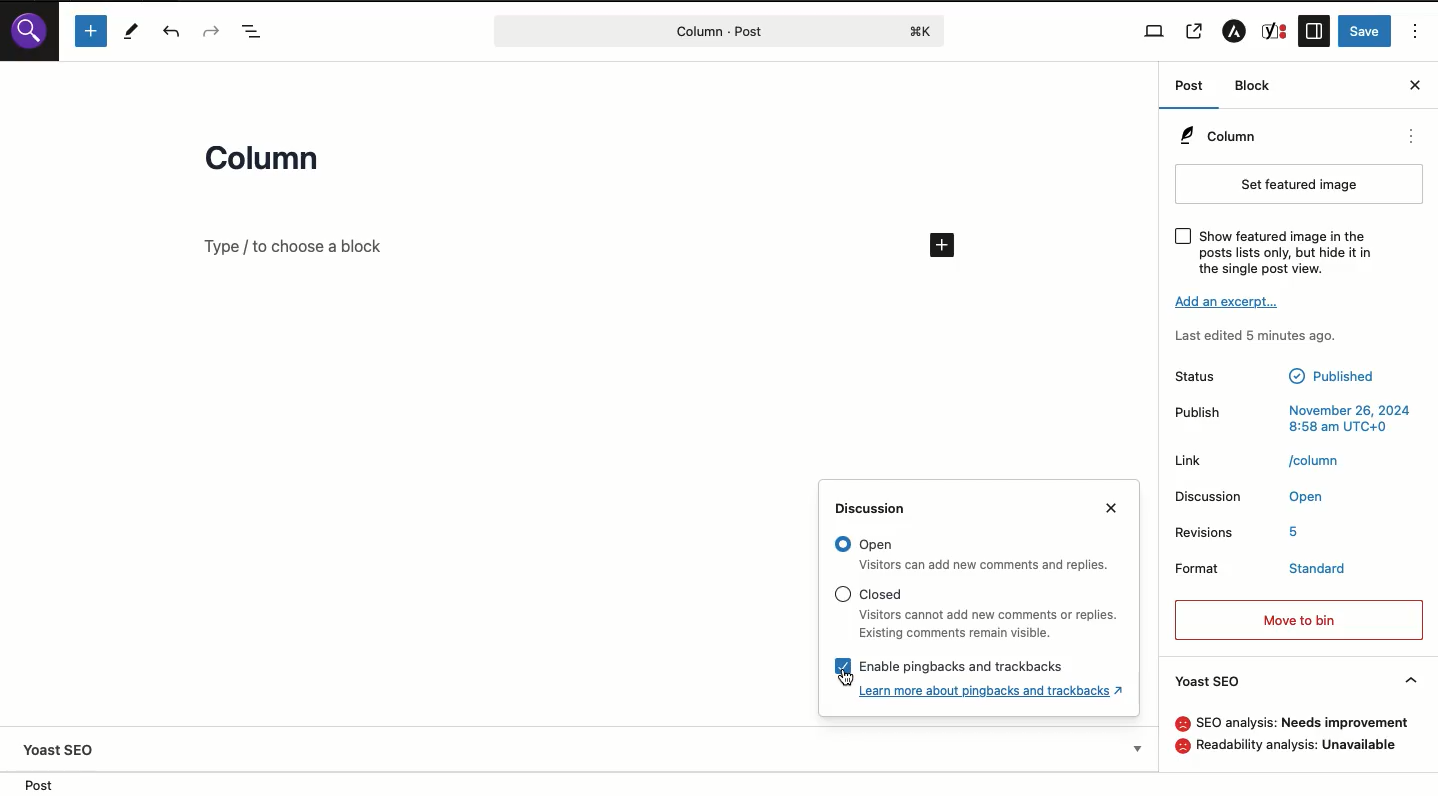 Image resolution: width=1438 pixels, height=796 pixels. Describe the element at coordinates (993, 690) in the screenshot. I see `Enable pingbacks and trackbacks` at that location.